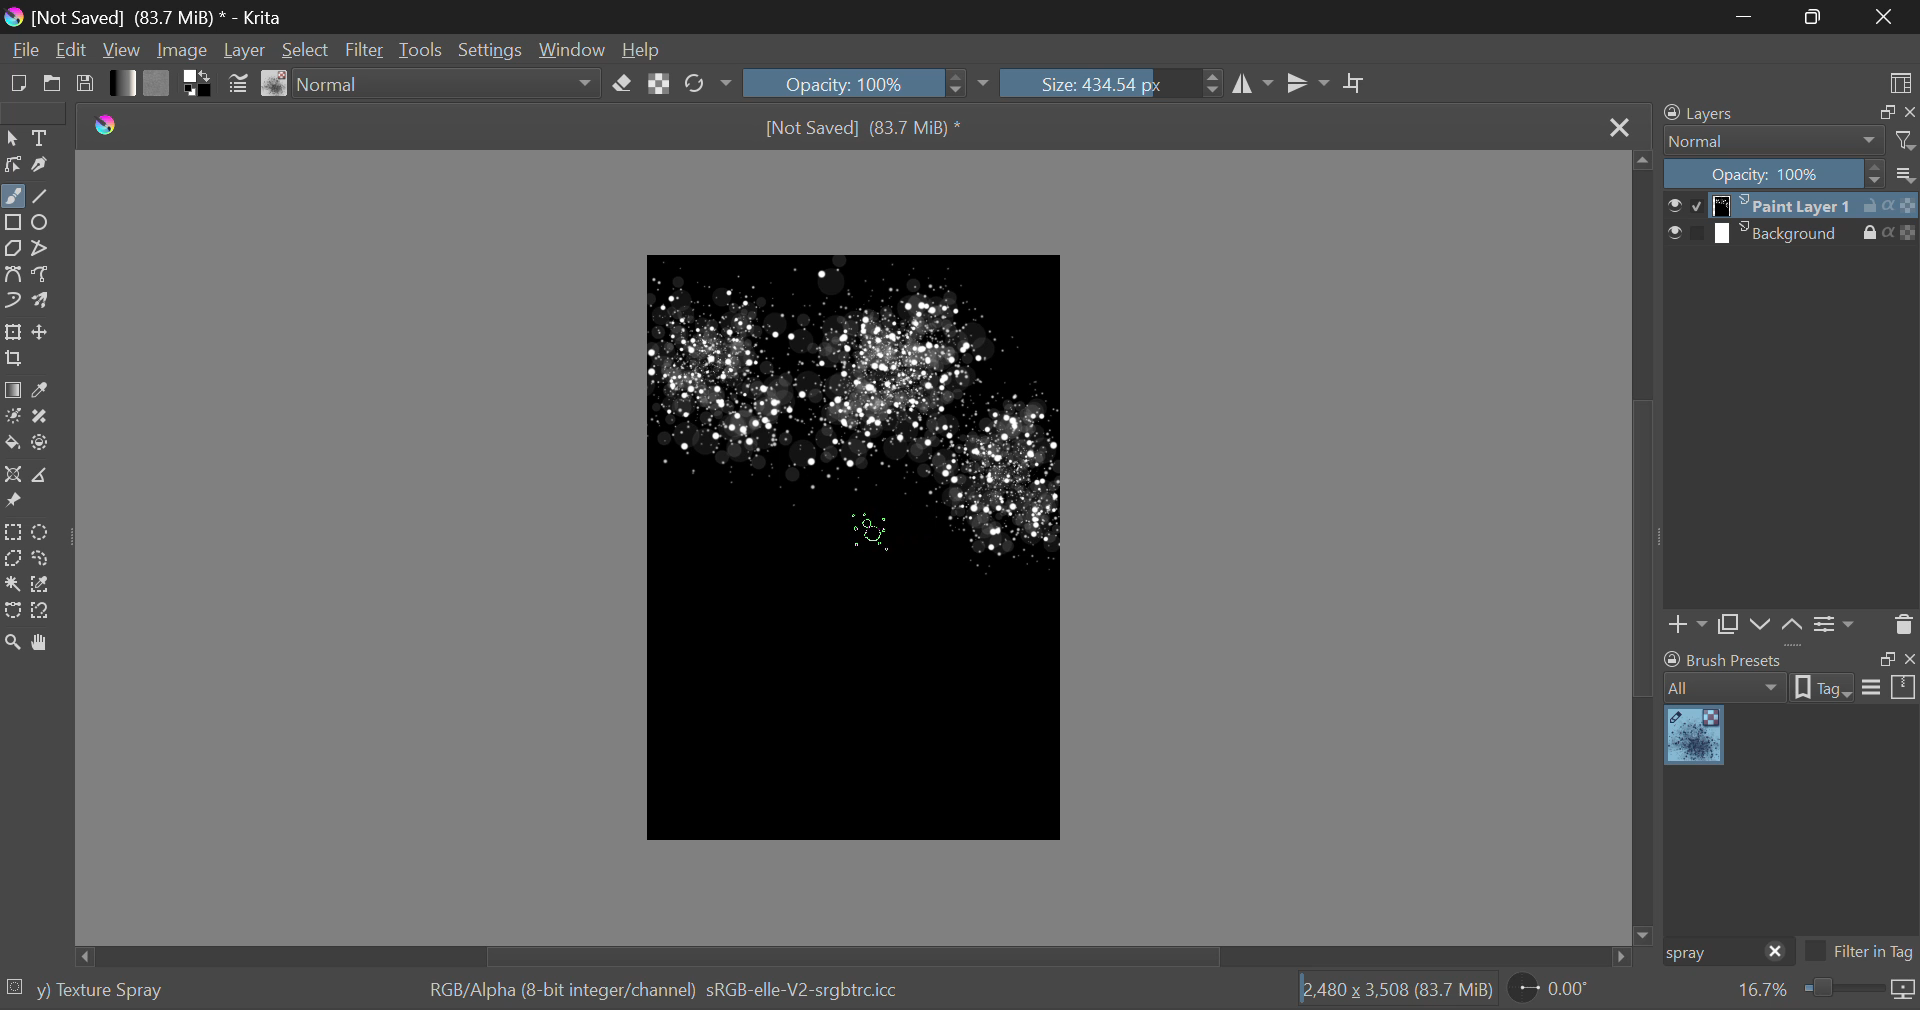 The height and width of the screenshot is (1010, 1920). Describe the element at coordinates (1551, 987) in the screenshot. I see `page rotation` at that location.